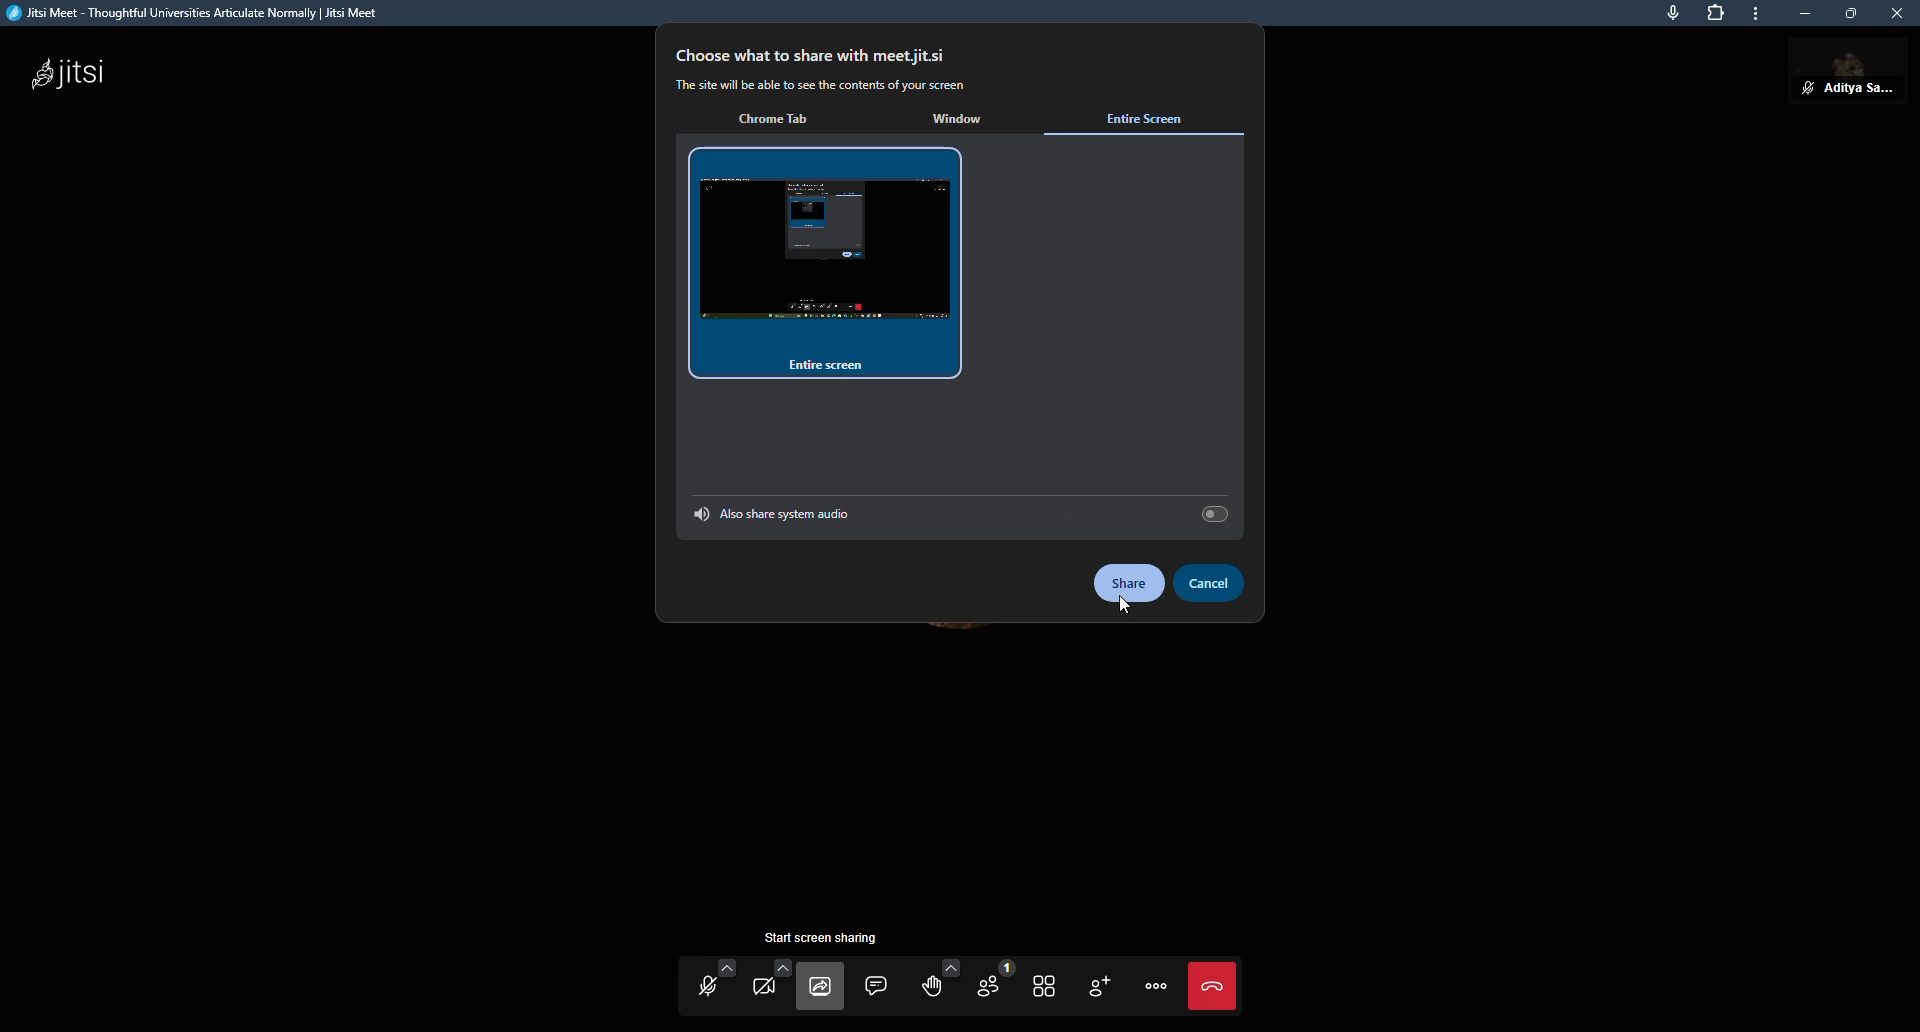 This screenshot has width=1920, height=1032. Describe the element at coordinates (1130, 610) in the screenshot. I see `cursor` at that location.